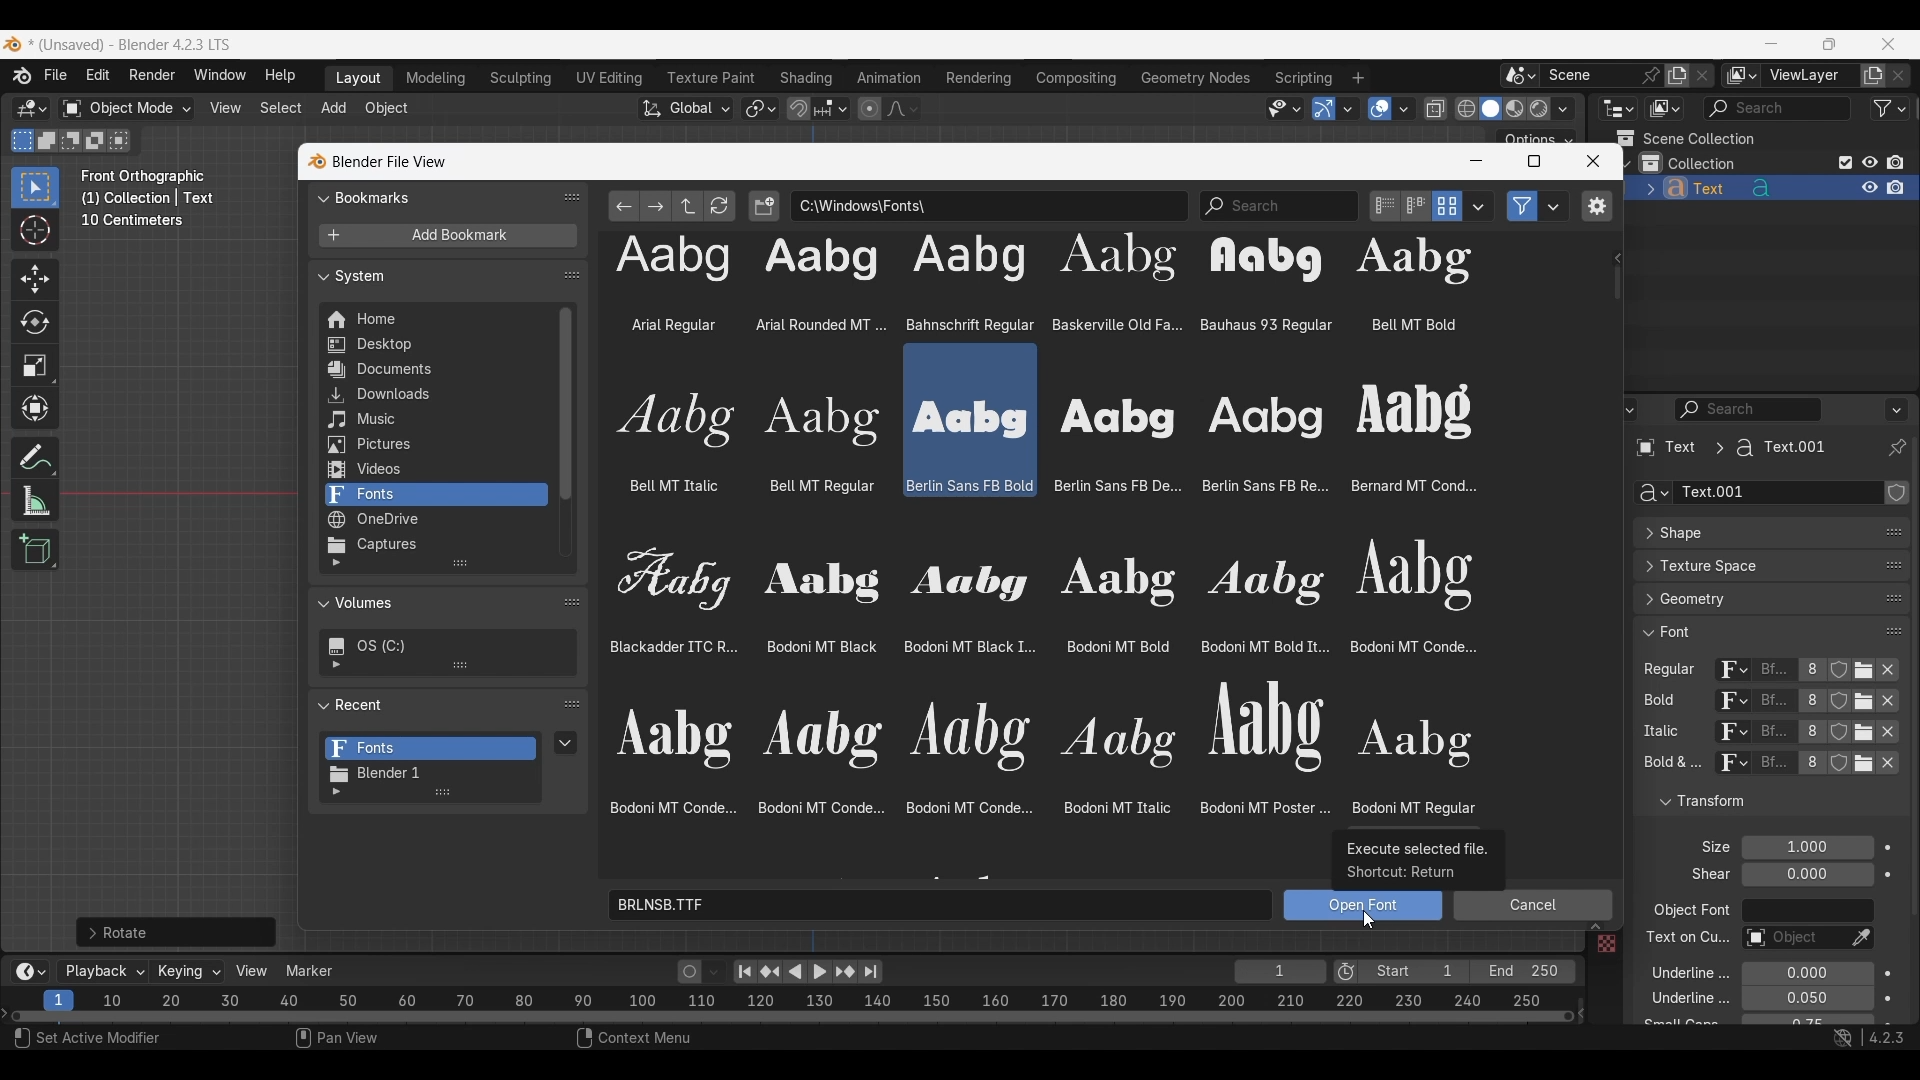 This screenshot has height=1080, width=1920. Describe the element at coordinates (433, 704) in the screenshot. I see `Collapse Recent` at that location.